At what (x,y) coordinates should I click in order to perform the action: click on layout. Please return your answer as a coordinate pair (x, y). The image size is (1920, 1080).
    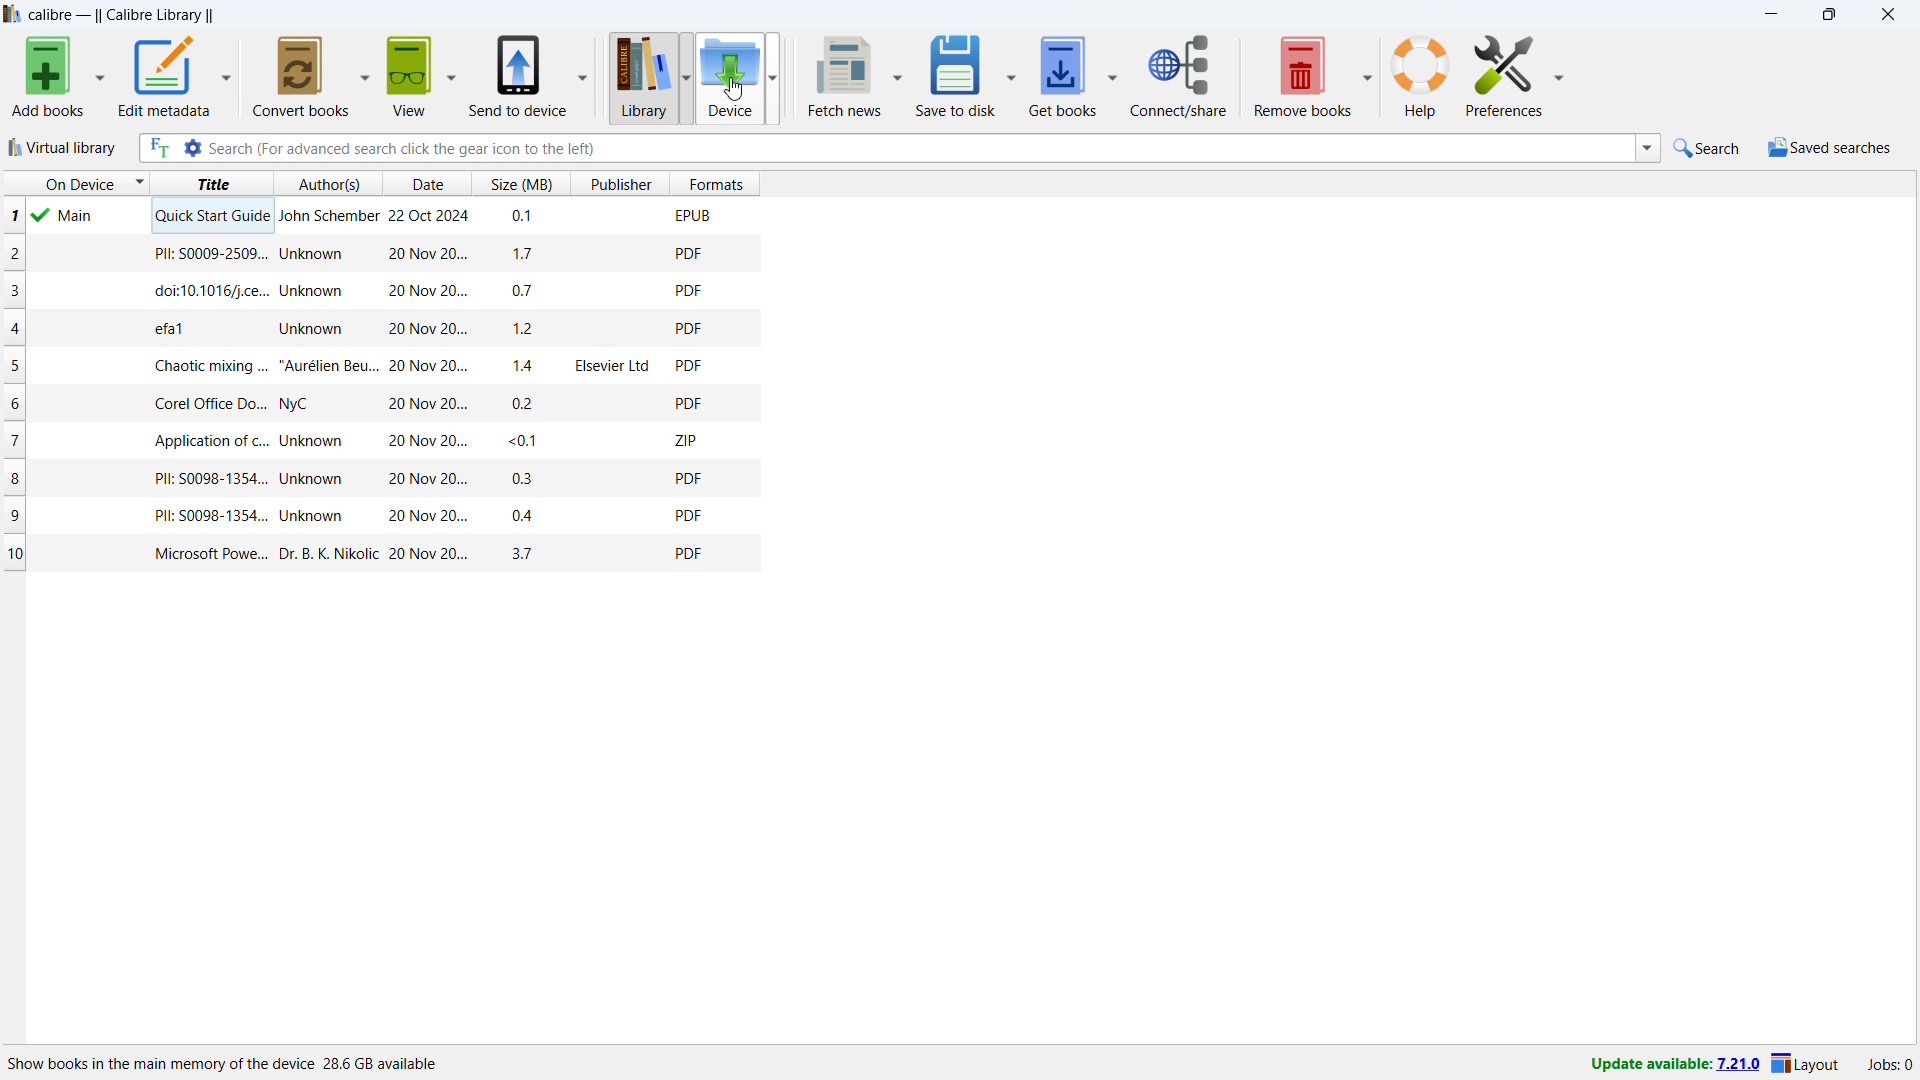
    Looking at the image, I should click on (1808, 1064).